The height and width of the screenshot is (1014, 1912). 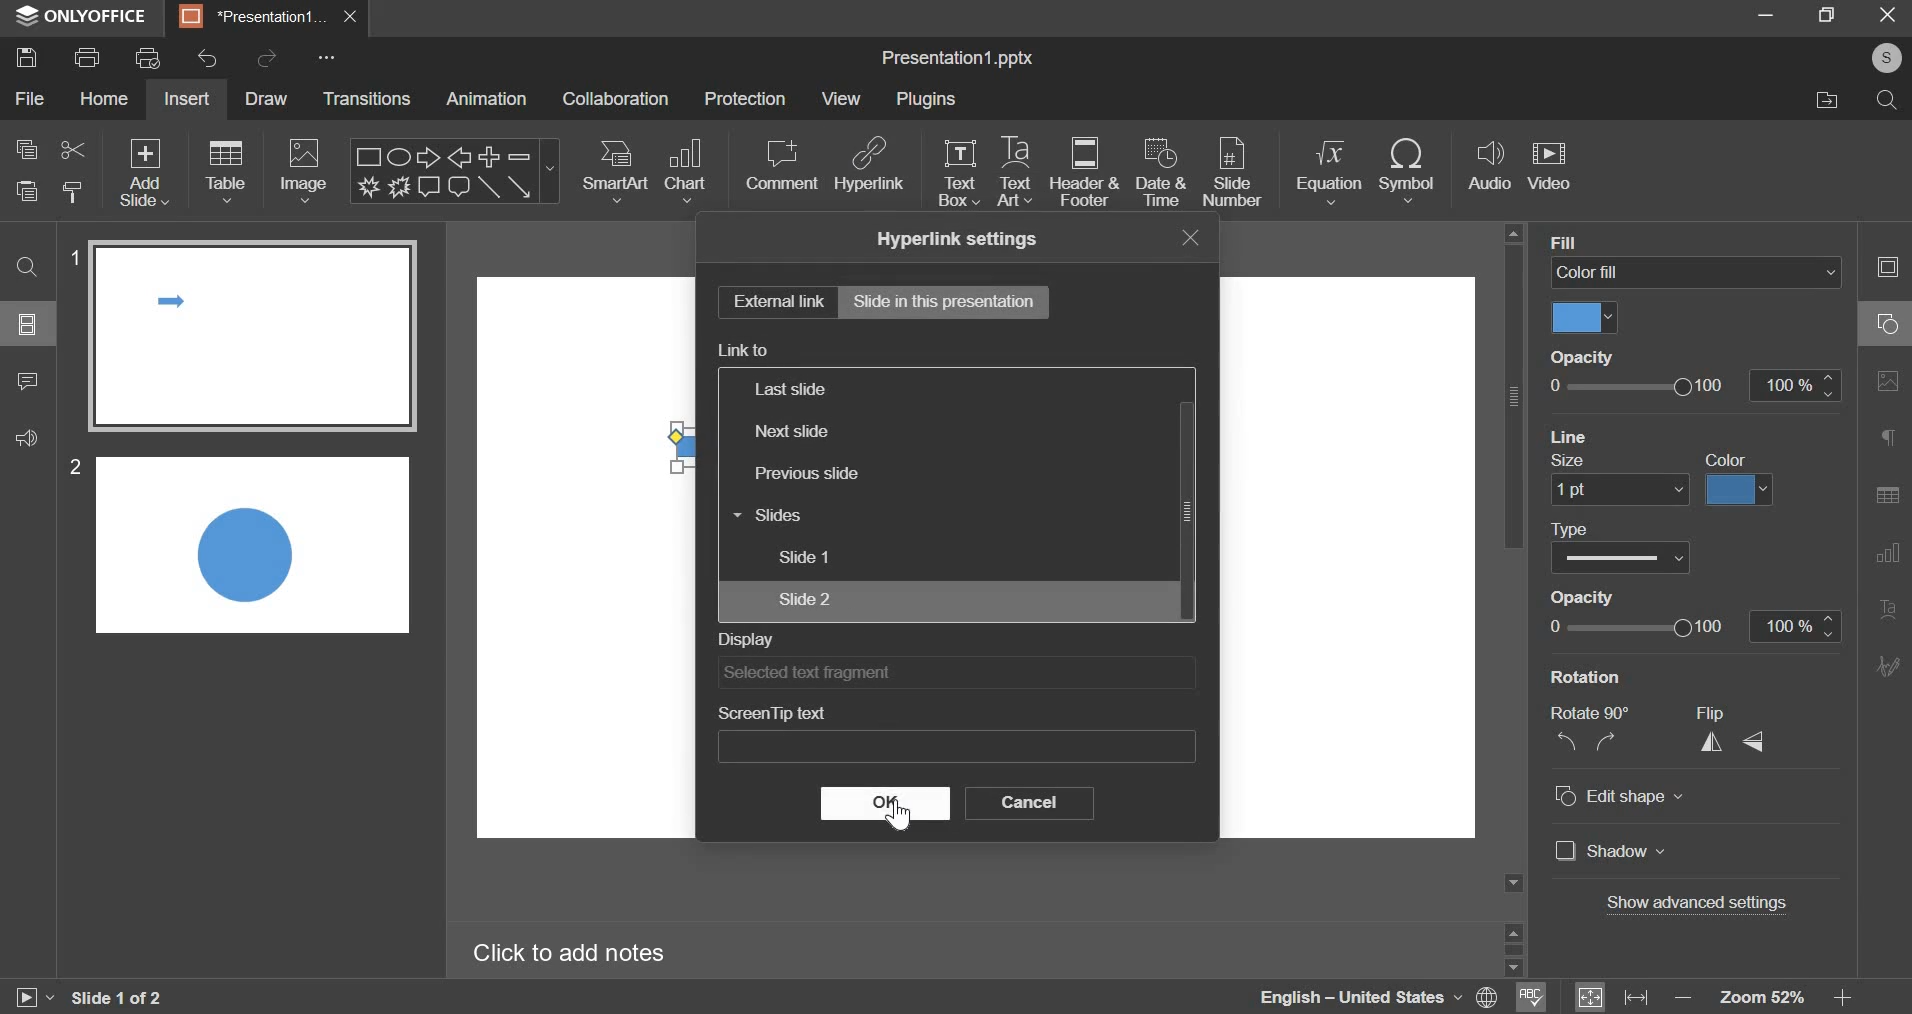 What do you see at coordinates (1514, 232) in the screenshot?
I see `scroll up` at bounding box center [1514, 232].